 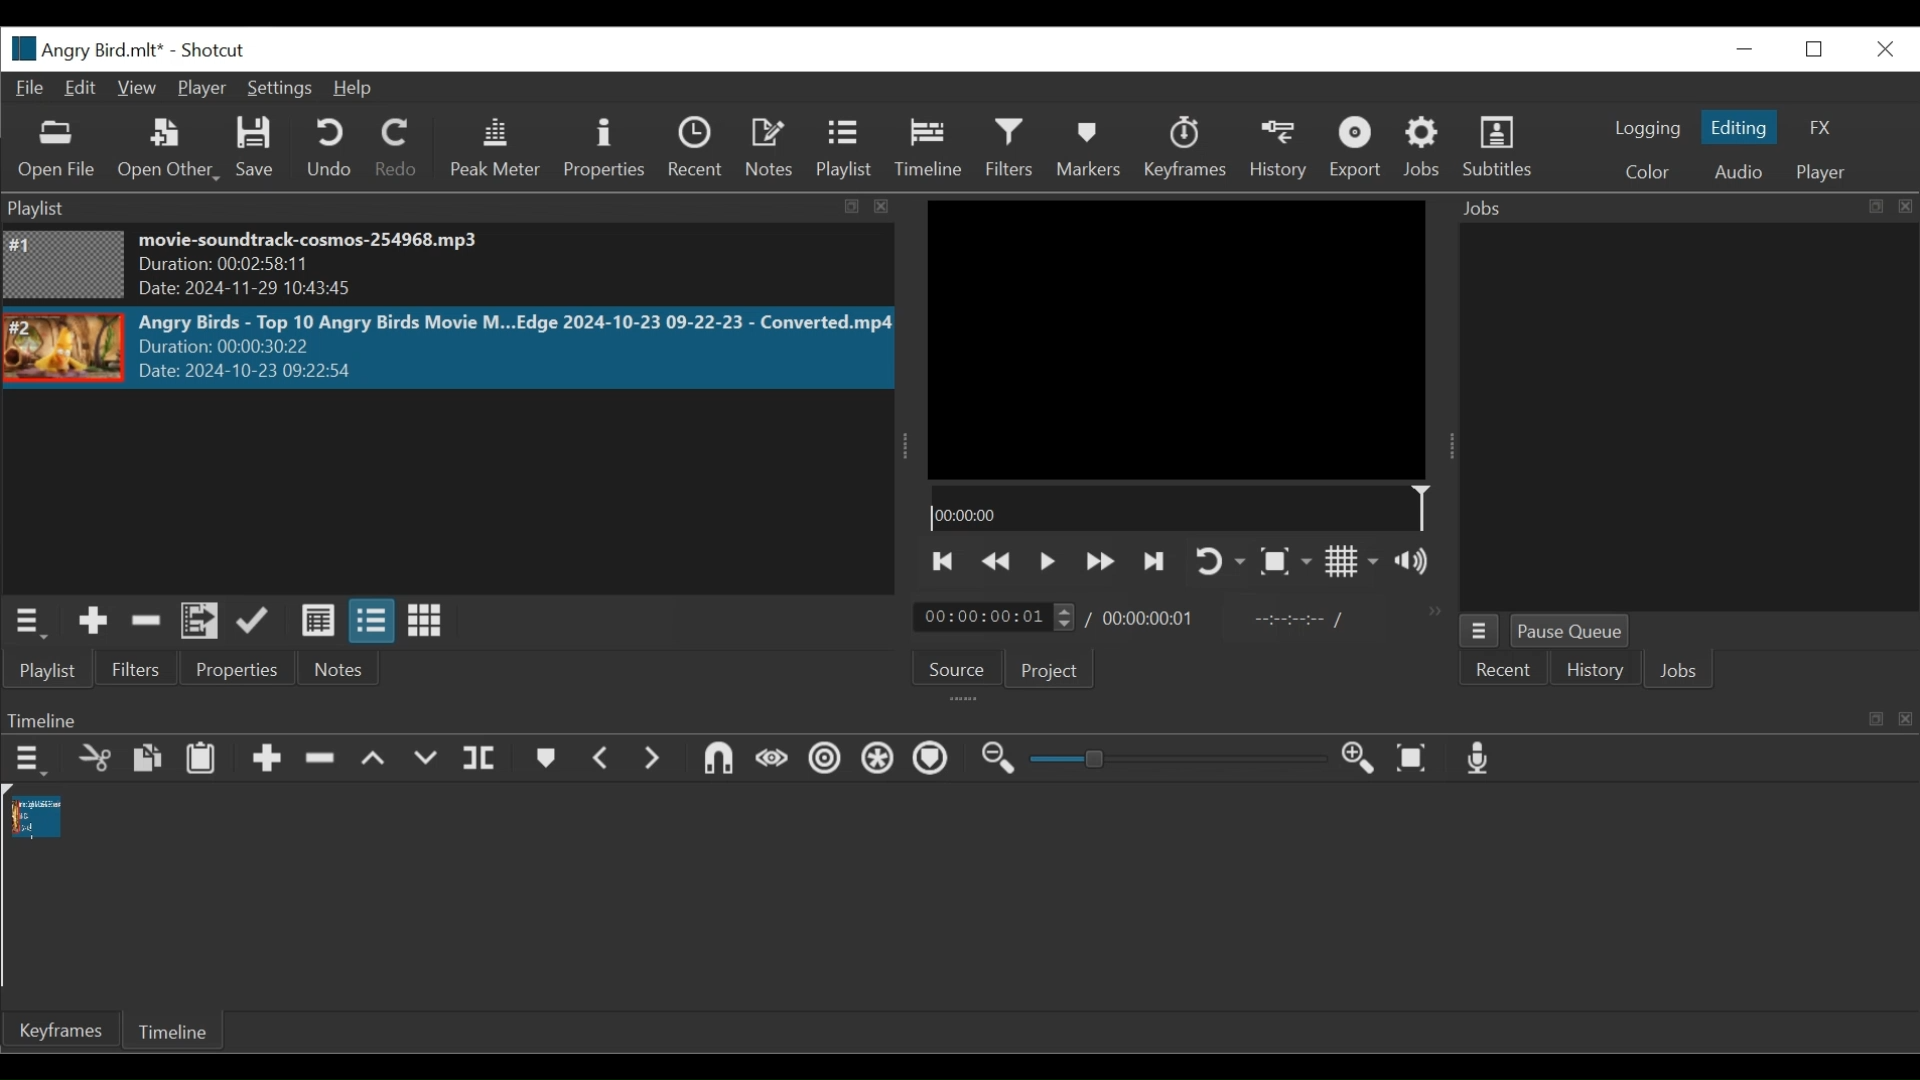 What do you see at coordinates (202, 758) in the screenshot?
I see `Paste` at bounding box center [202, 758].